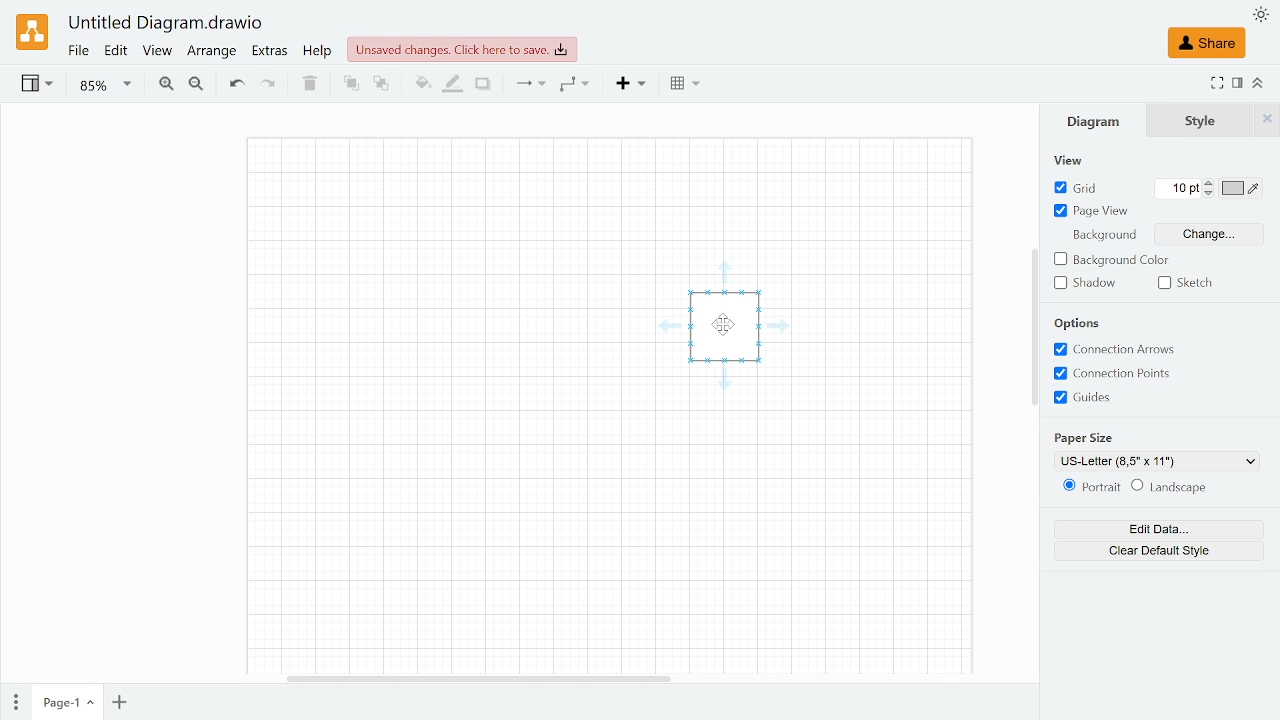 This screenshot has height=720, width=1280. What do you see at coordinates (1212, 193) in the screenshot?
I see `Decrease grid count` at bounding box center [1212, 193].